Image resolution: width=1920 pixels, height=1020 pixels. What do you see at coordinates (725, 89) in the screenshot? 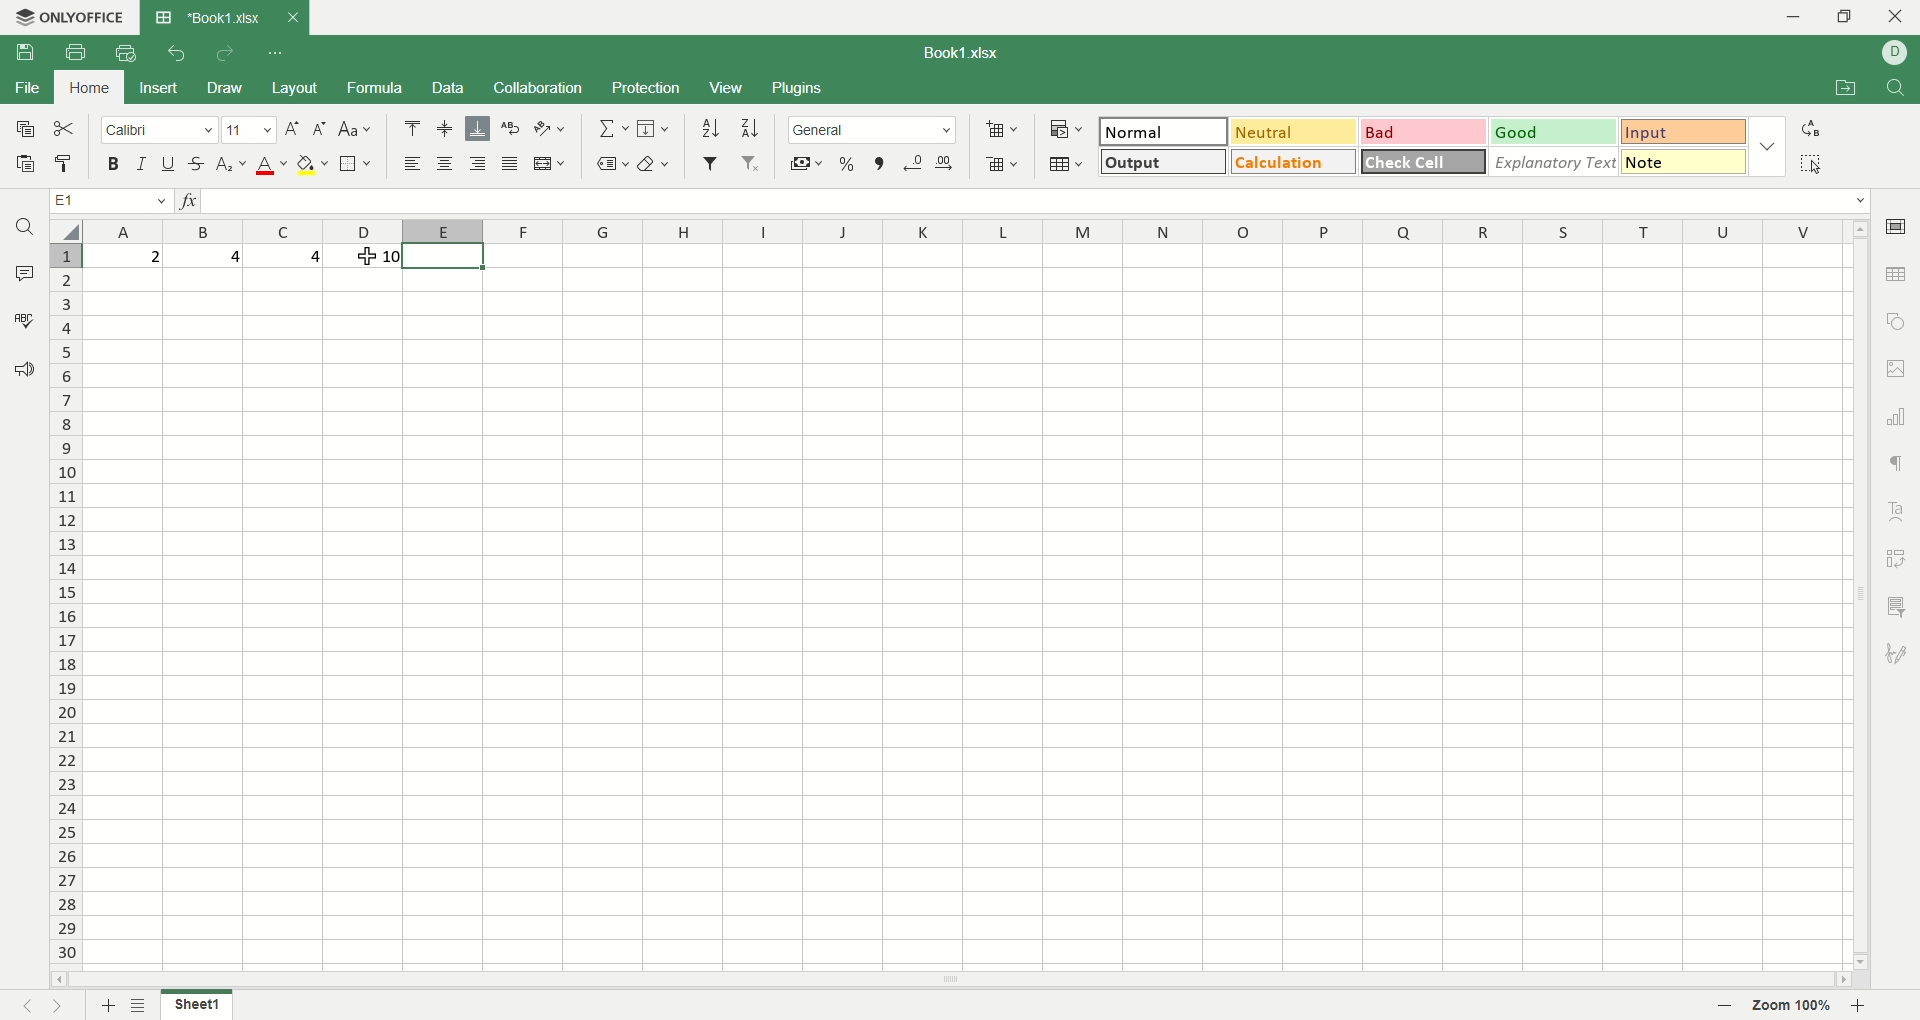
I see `view` at bounding box center [725, 89].